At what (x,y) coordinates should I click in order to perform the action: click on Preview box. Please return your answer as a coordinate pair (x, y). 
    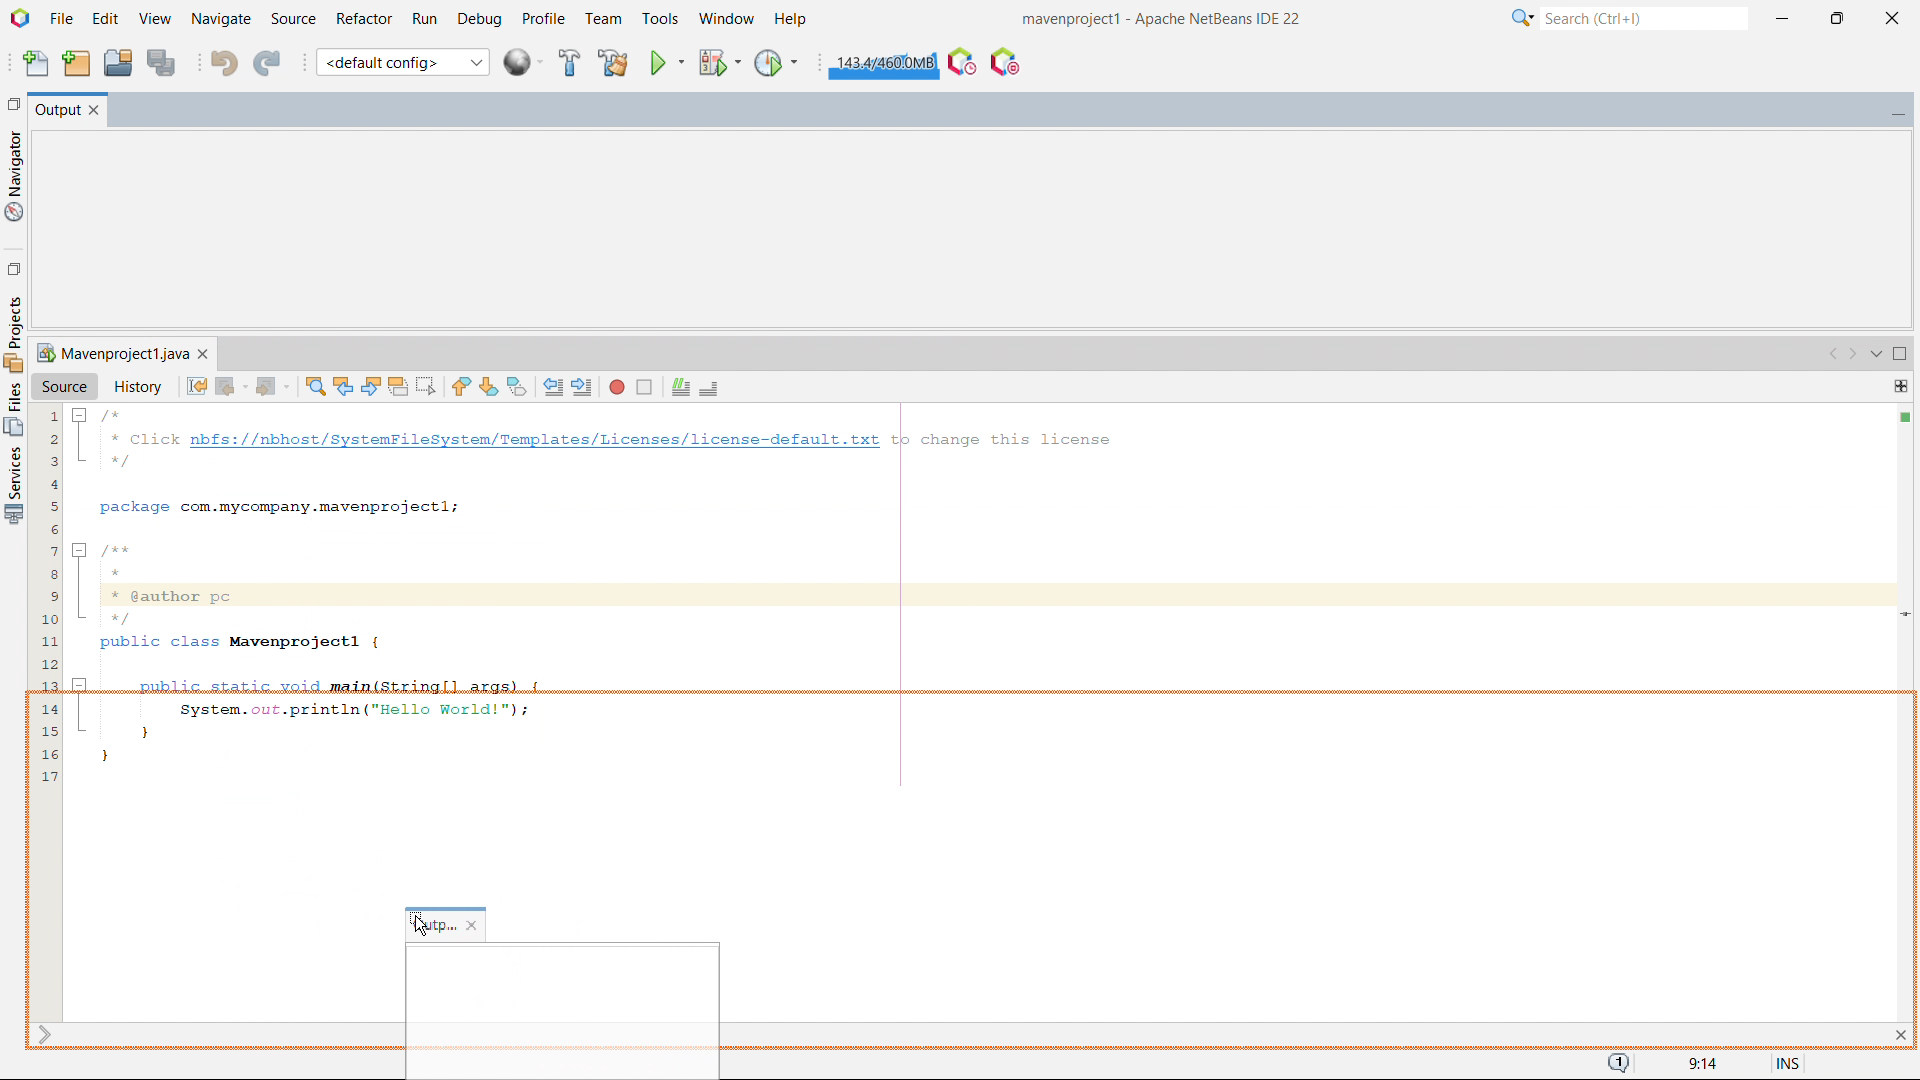
    Looking at the image, I should click on (562, 1006).